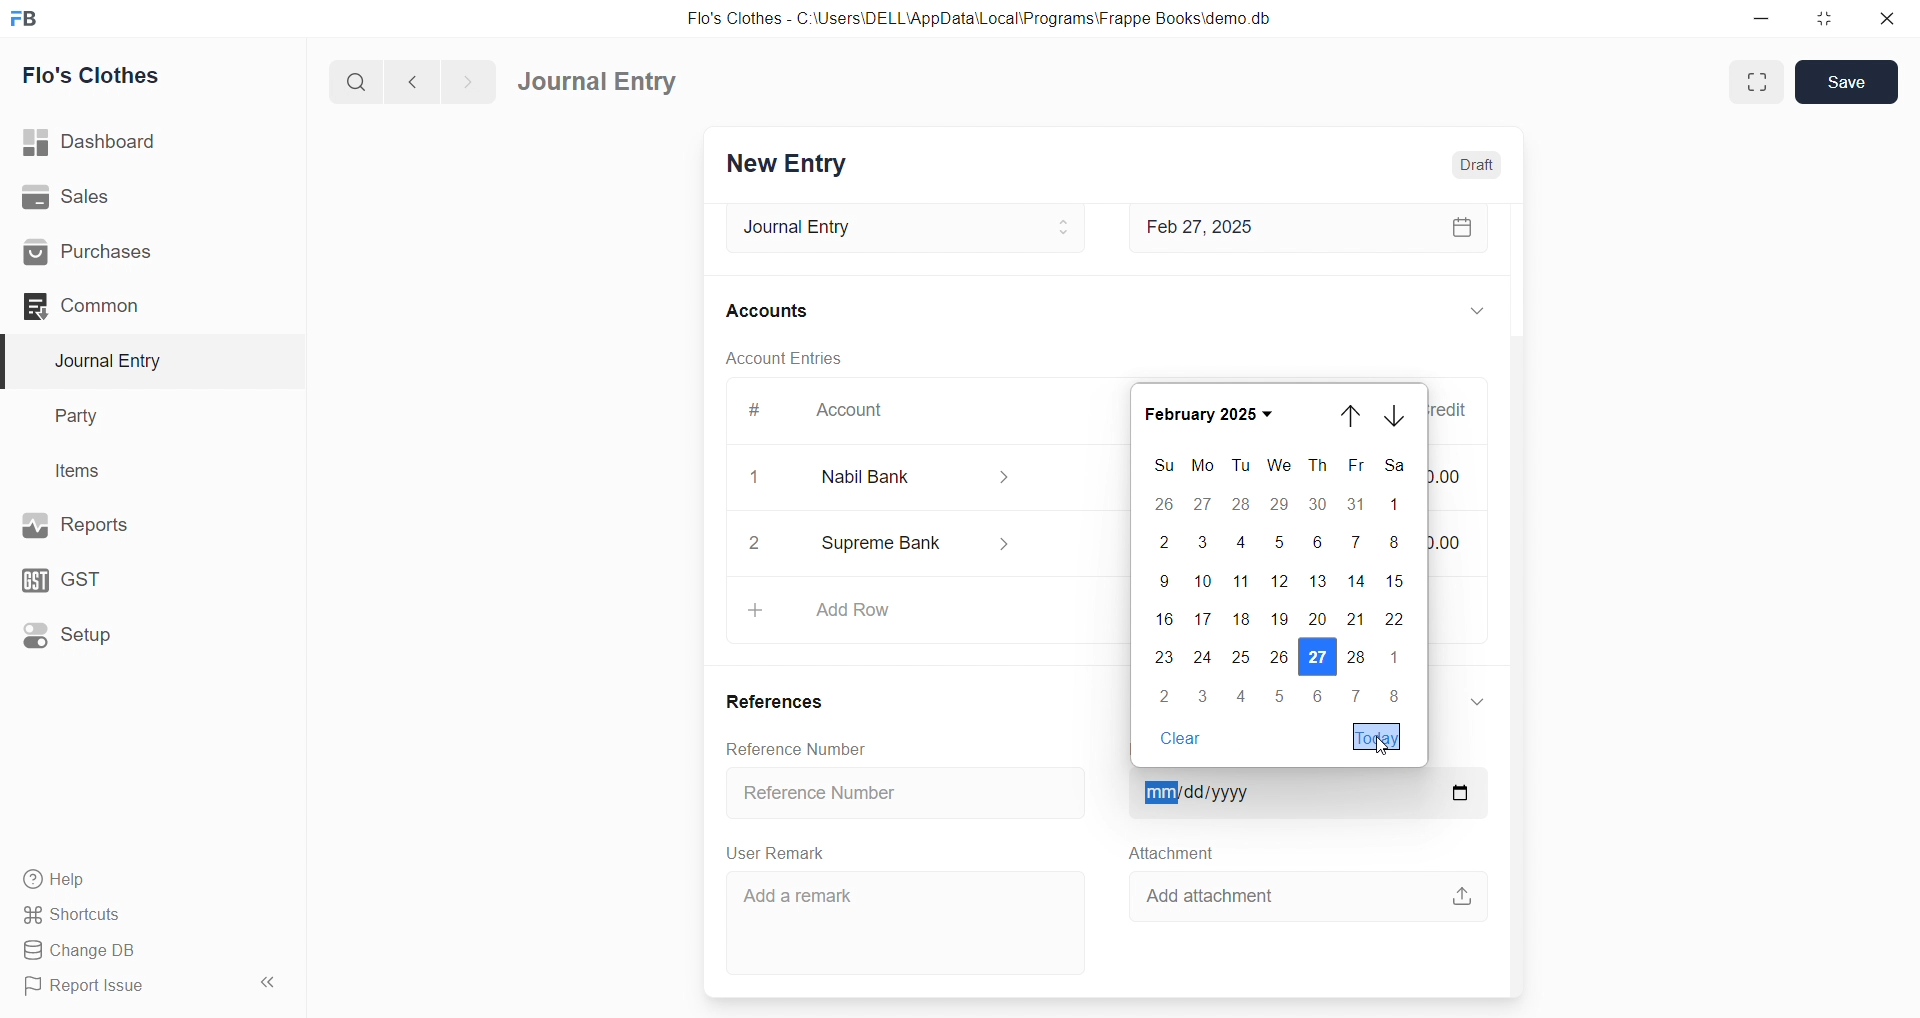 The height and width of the screenshot is (1018, 1920). Describe the element at coordinates (1889, 18) in the screenshot. I see `close` at that location.